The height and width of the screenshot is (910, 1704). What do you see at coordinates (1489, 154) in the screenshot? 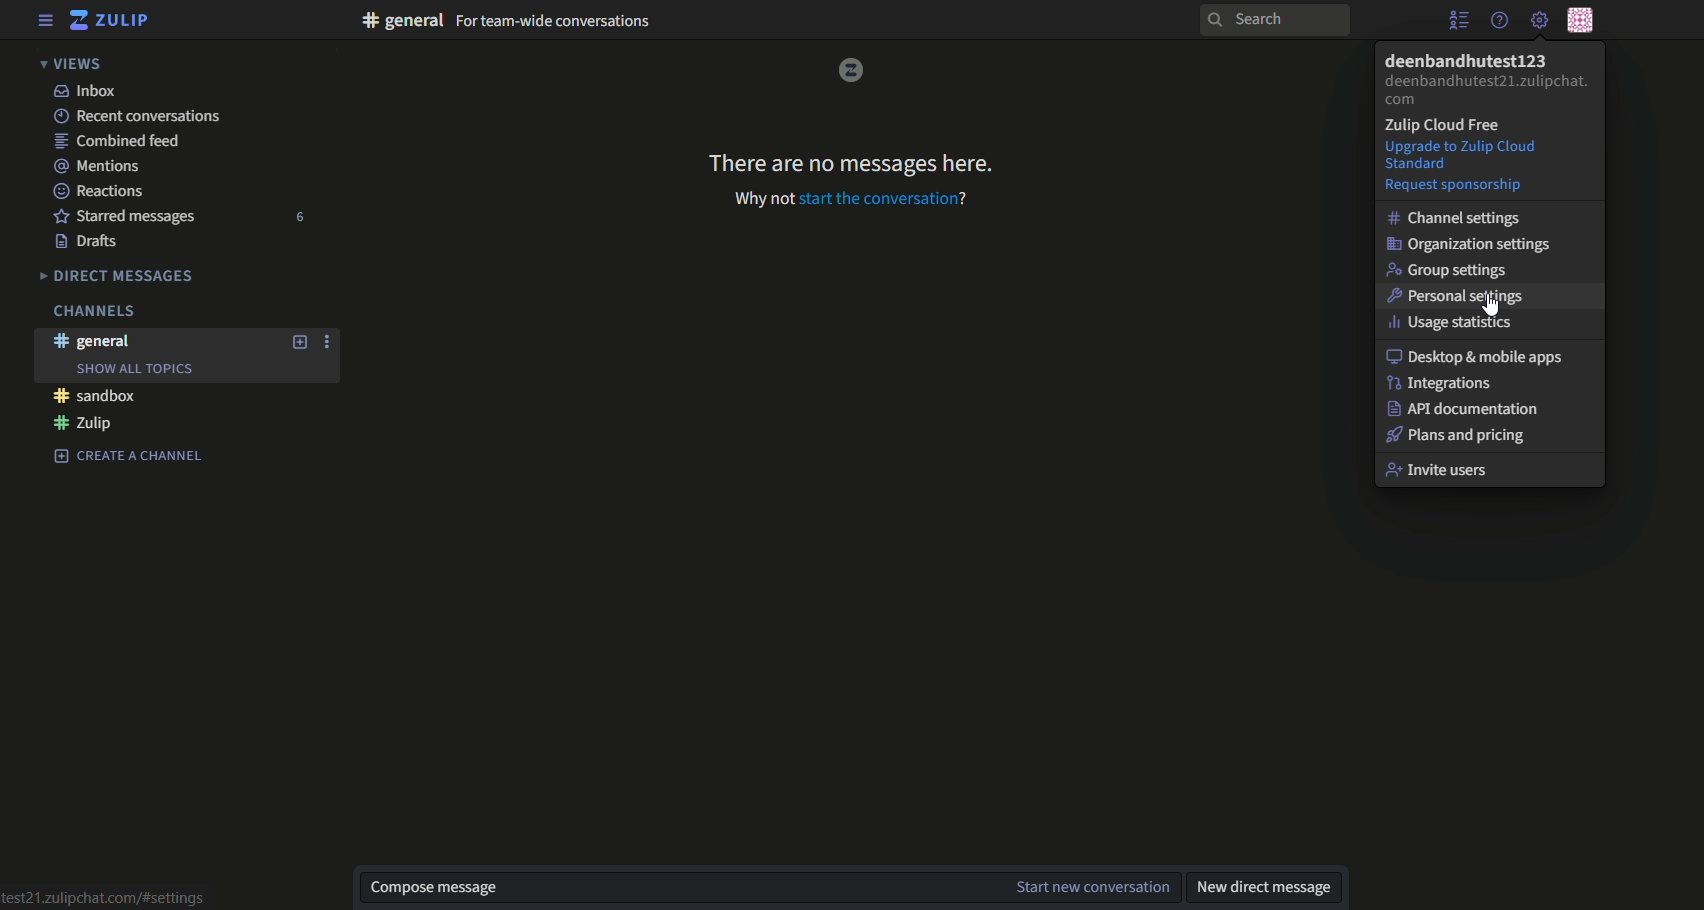
I see `Upgrade to zulip cloud standard` at bounding box center [1489, 154].